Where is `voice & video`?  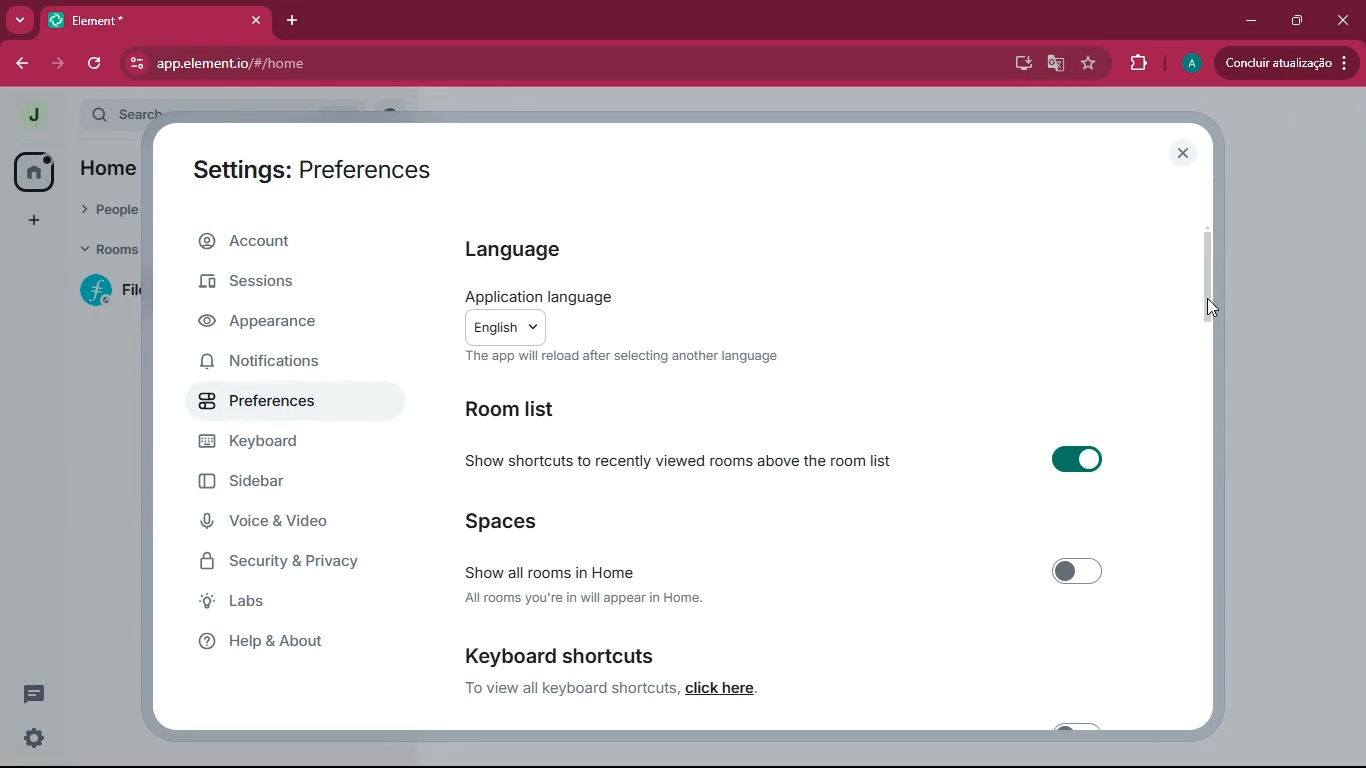
voice & video is located at coordinates (276, 523).